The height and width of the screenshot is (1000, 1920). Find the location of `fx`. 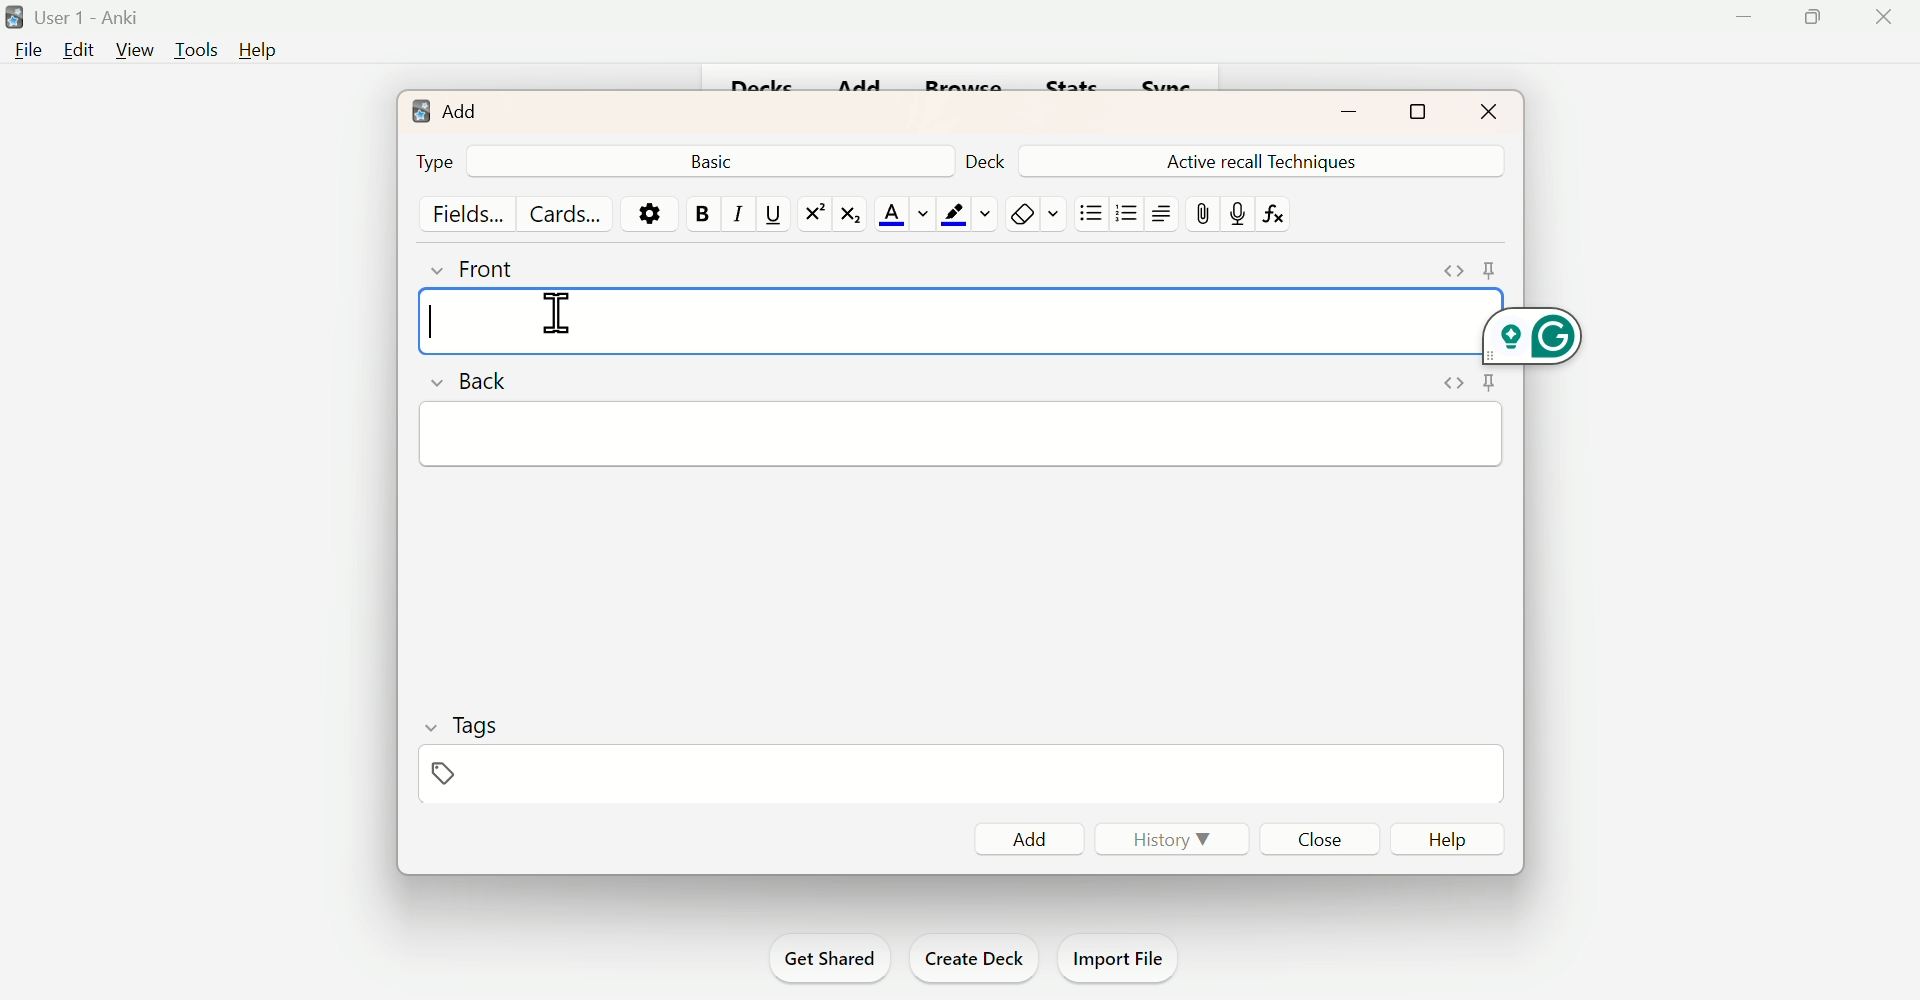

fx is located at coordinates (1287, 221).